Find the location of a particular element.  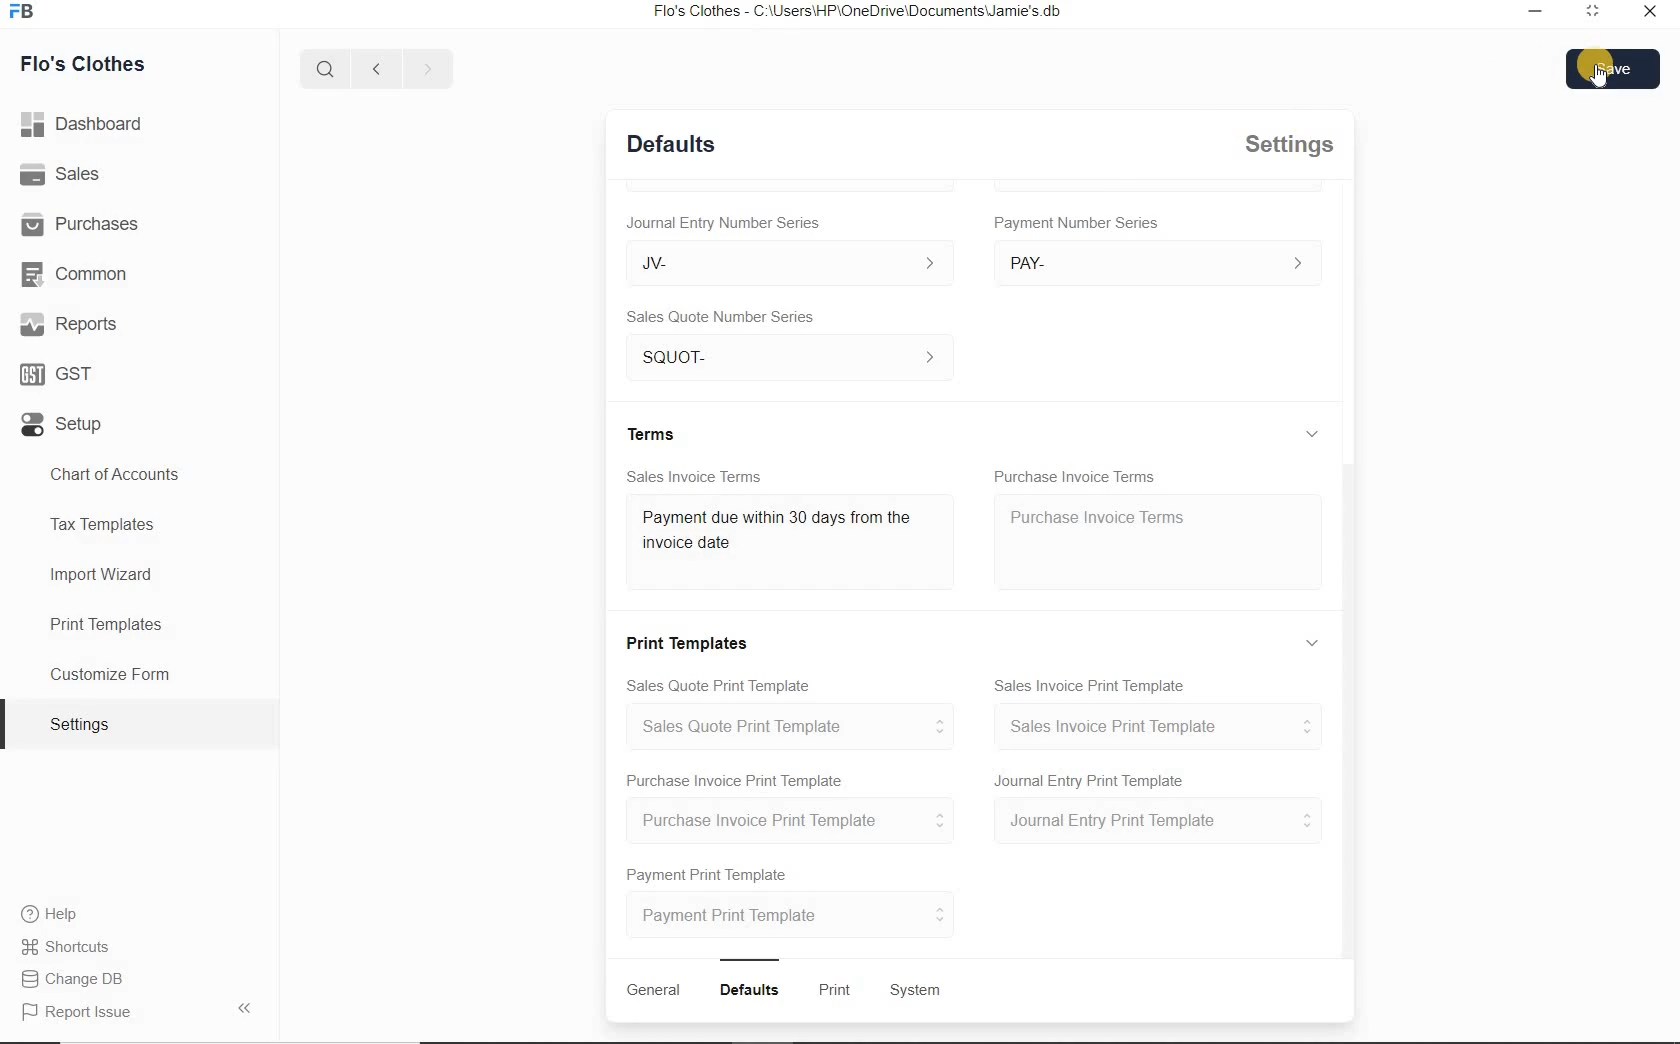

Defaults is located at coordinates (671, 143).